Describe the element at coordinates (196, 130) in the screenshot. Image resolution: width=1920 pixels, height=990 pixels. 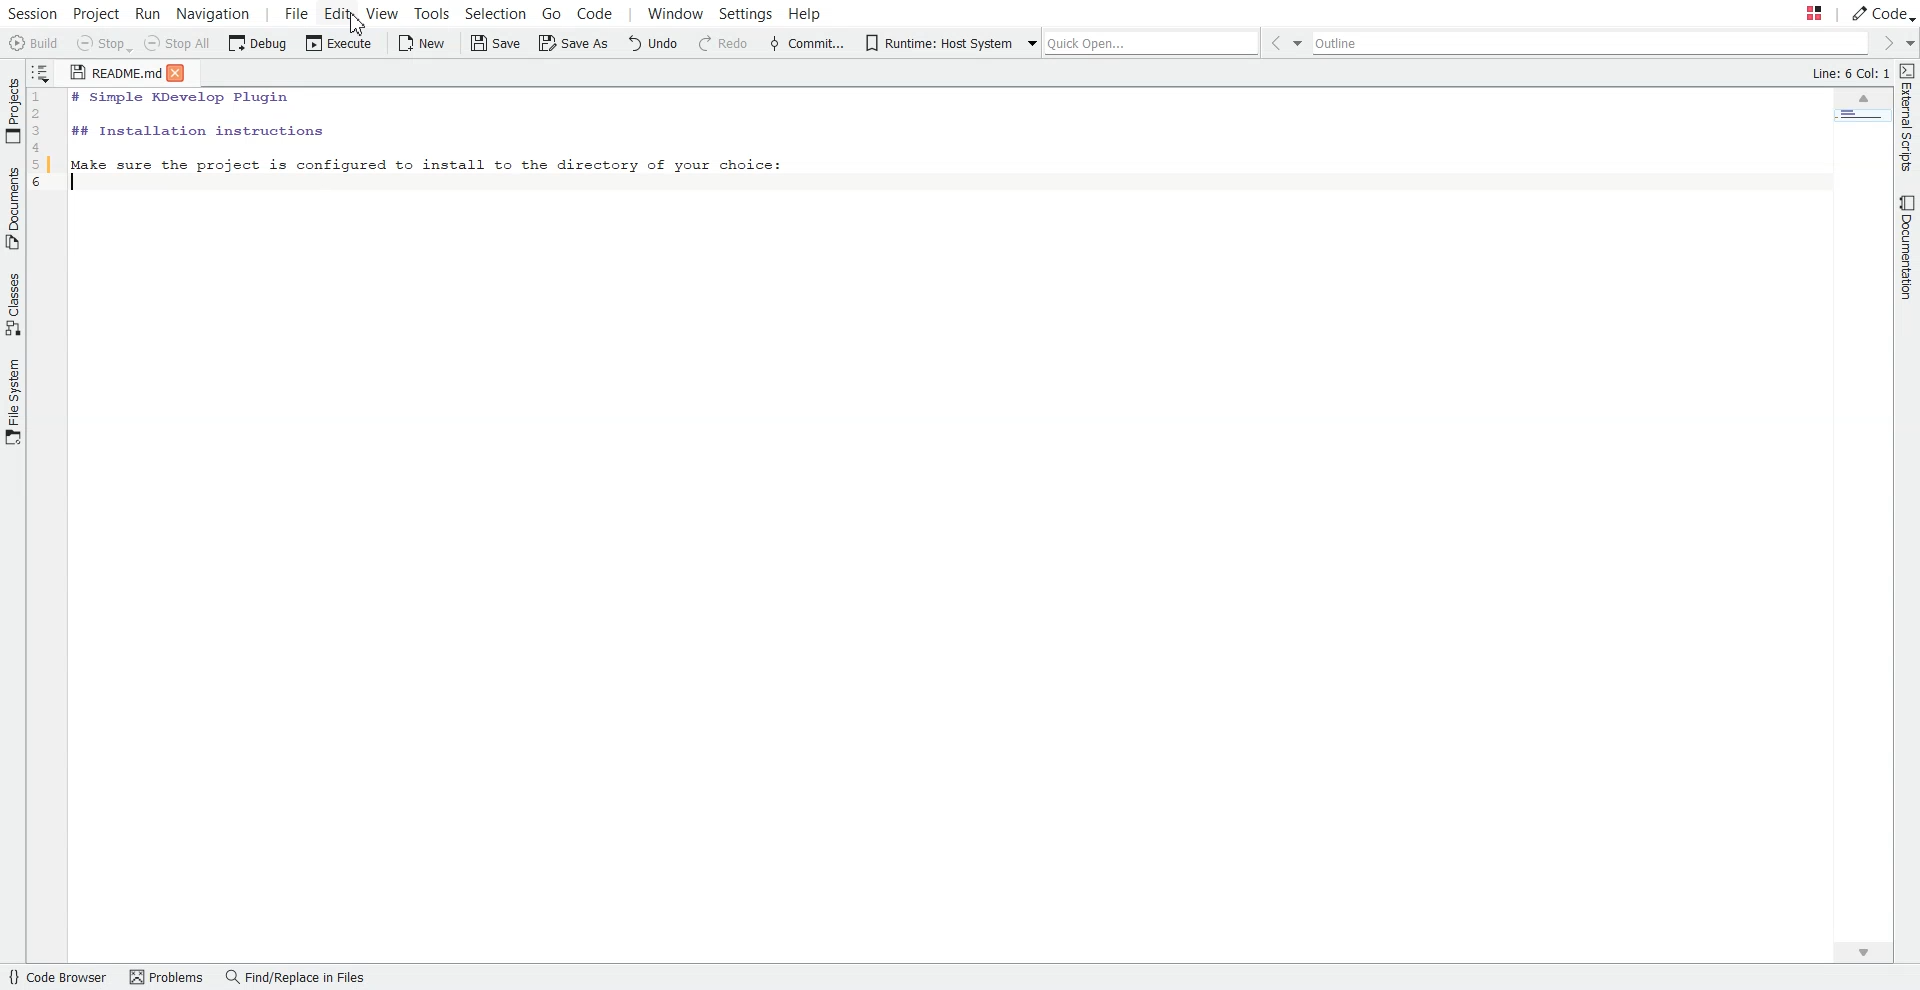
I see `## Installation instructions` at that location.